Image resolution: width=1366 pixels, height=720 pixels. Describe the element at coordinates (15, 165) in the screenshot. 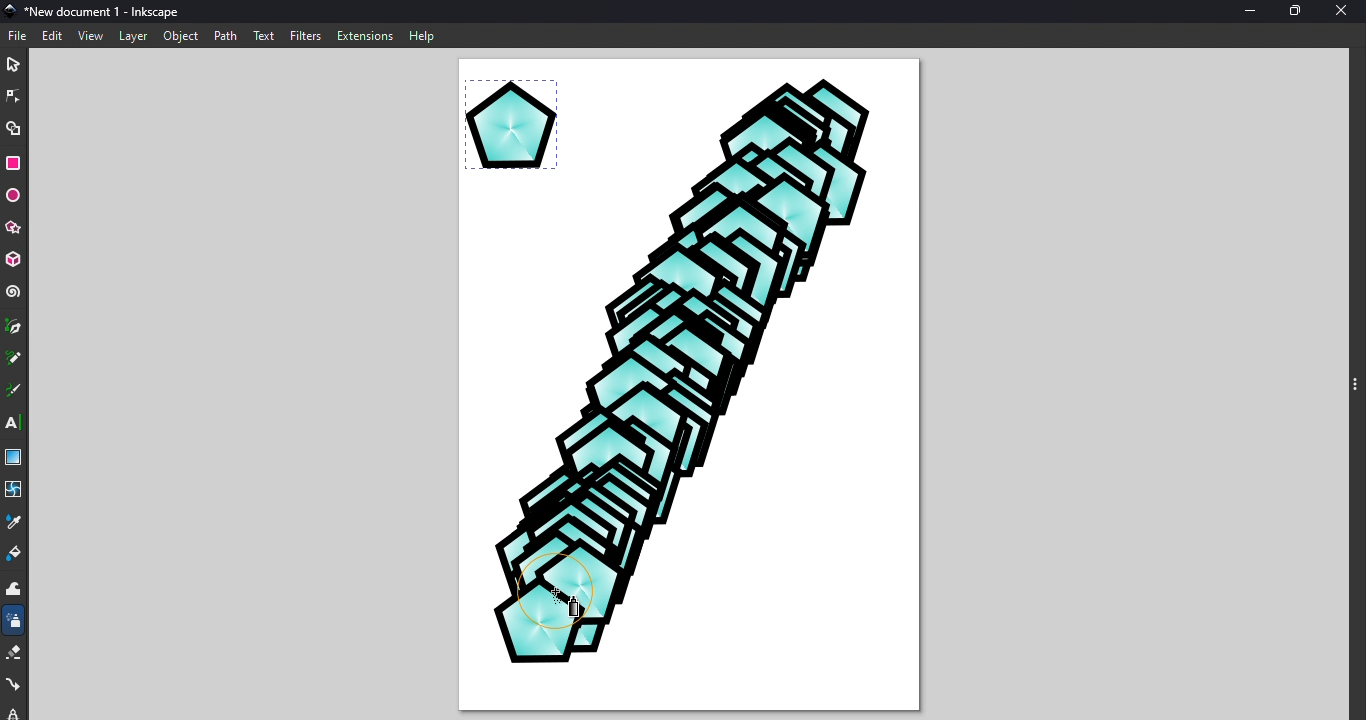

I see `Rectangle tool` at that location.